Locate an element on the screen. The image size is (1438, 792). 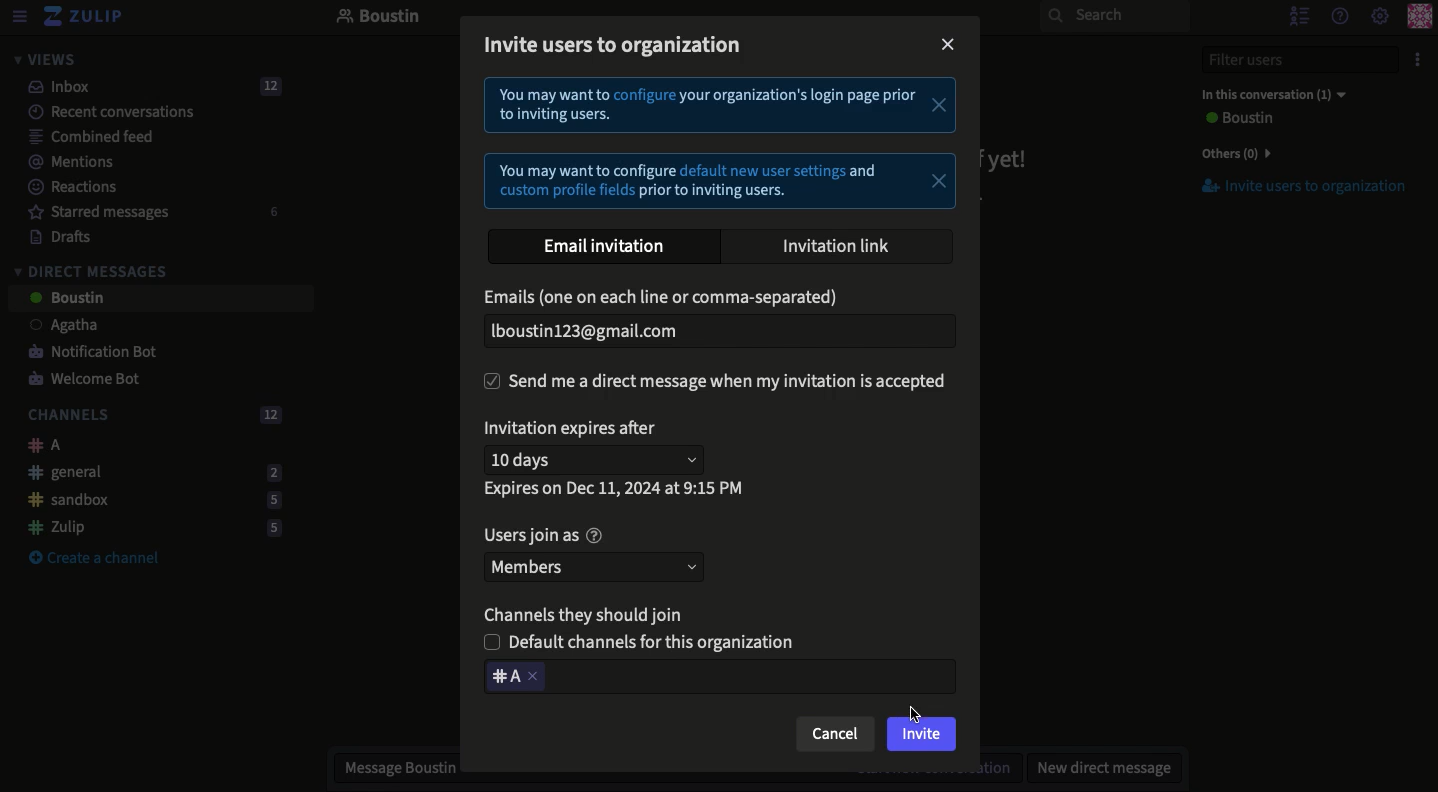
Inbox is located at coordinates (146, 87).